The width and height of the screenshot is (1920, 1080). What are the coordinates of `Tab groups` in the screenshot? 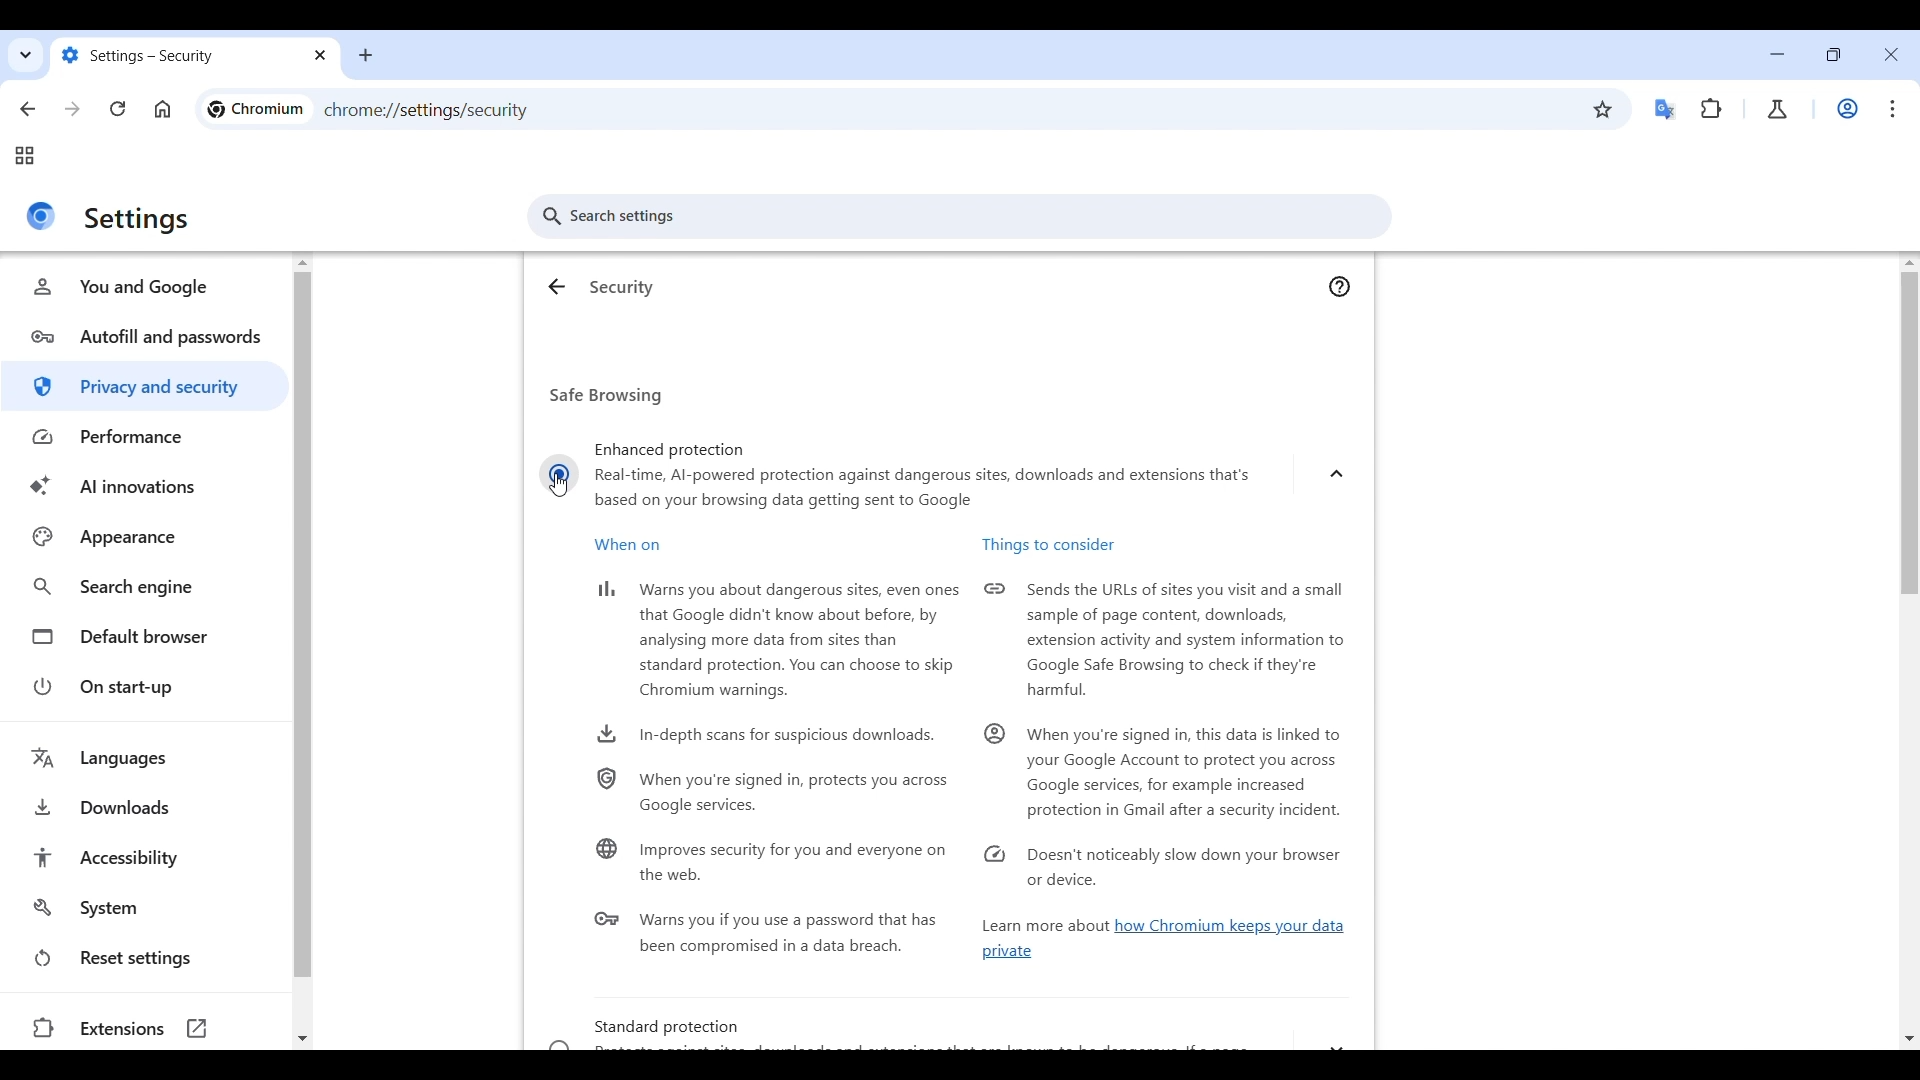 It's located at (24, 156).